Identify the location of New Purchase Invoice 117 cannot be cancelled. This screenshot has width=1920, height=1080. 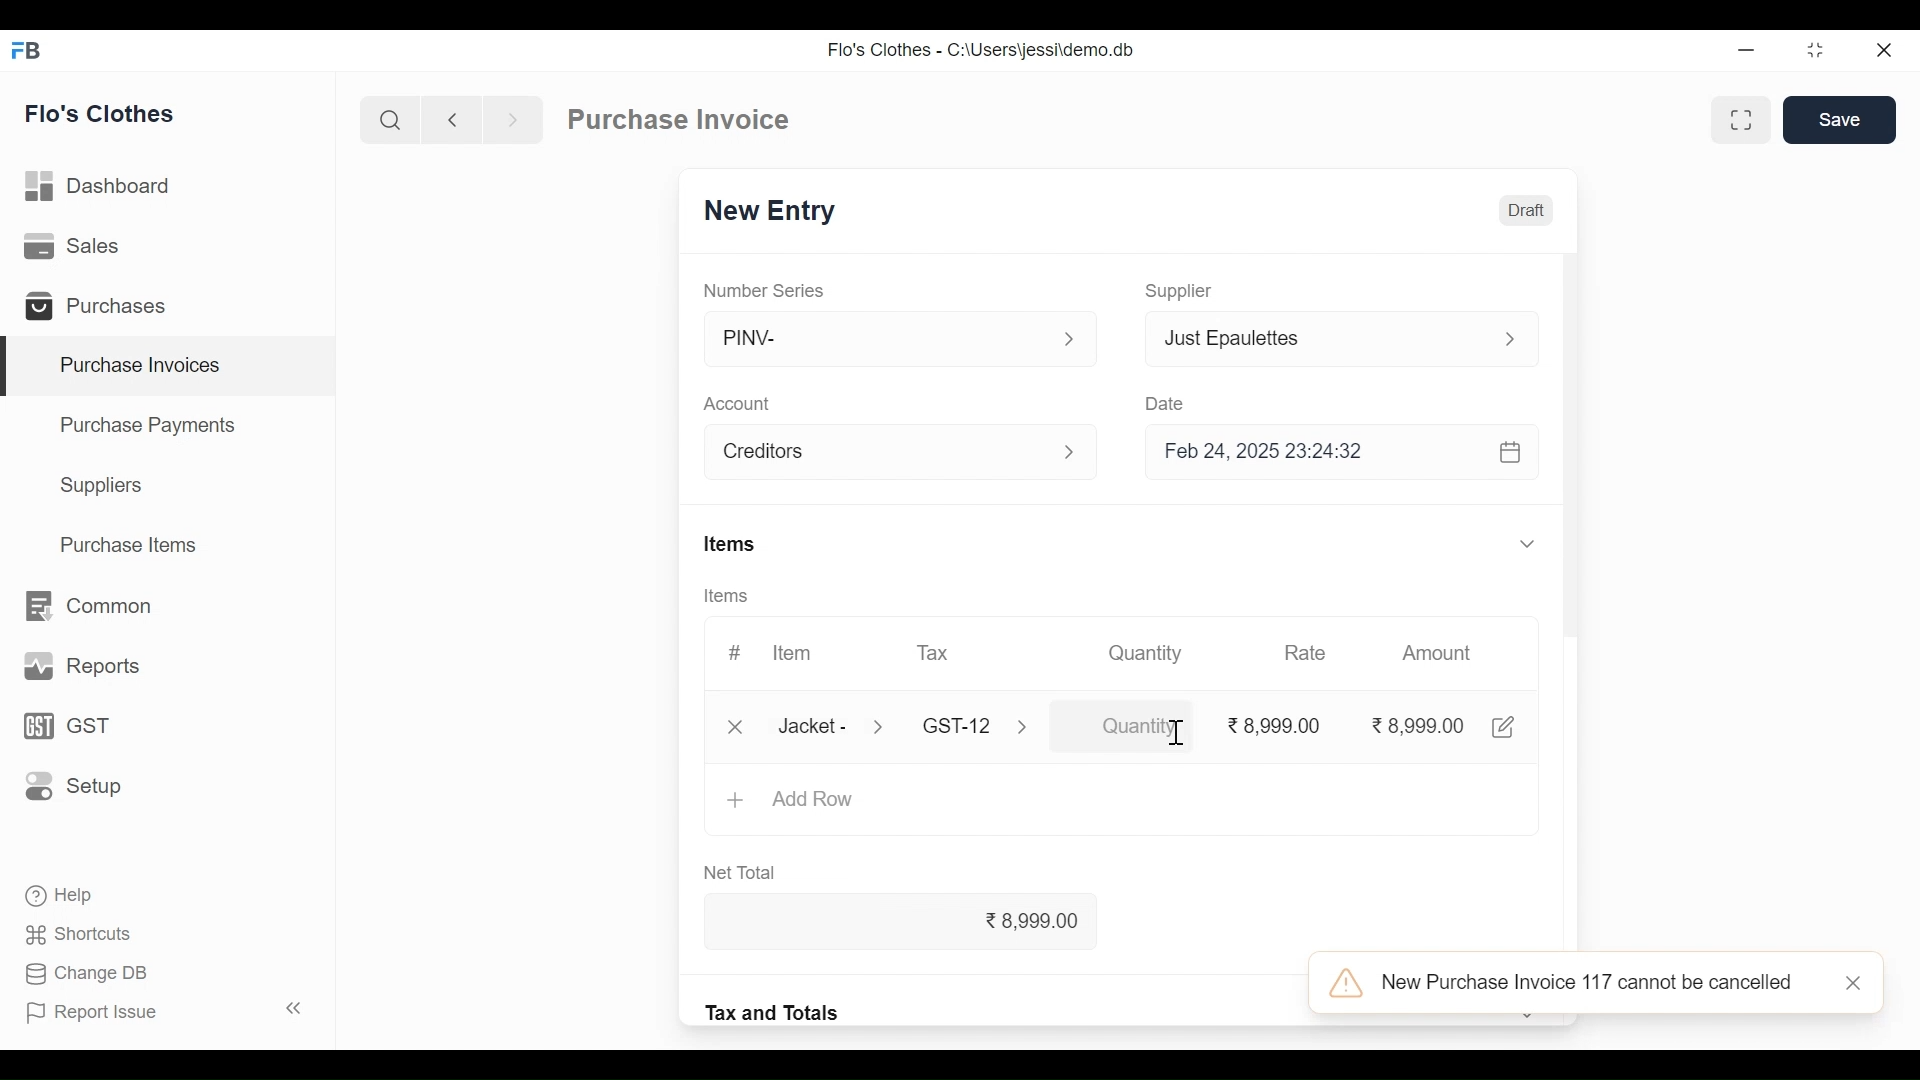
(1573, 984).